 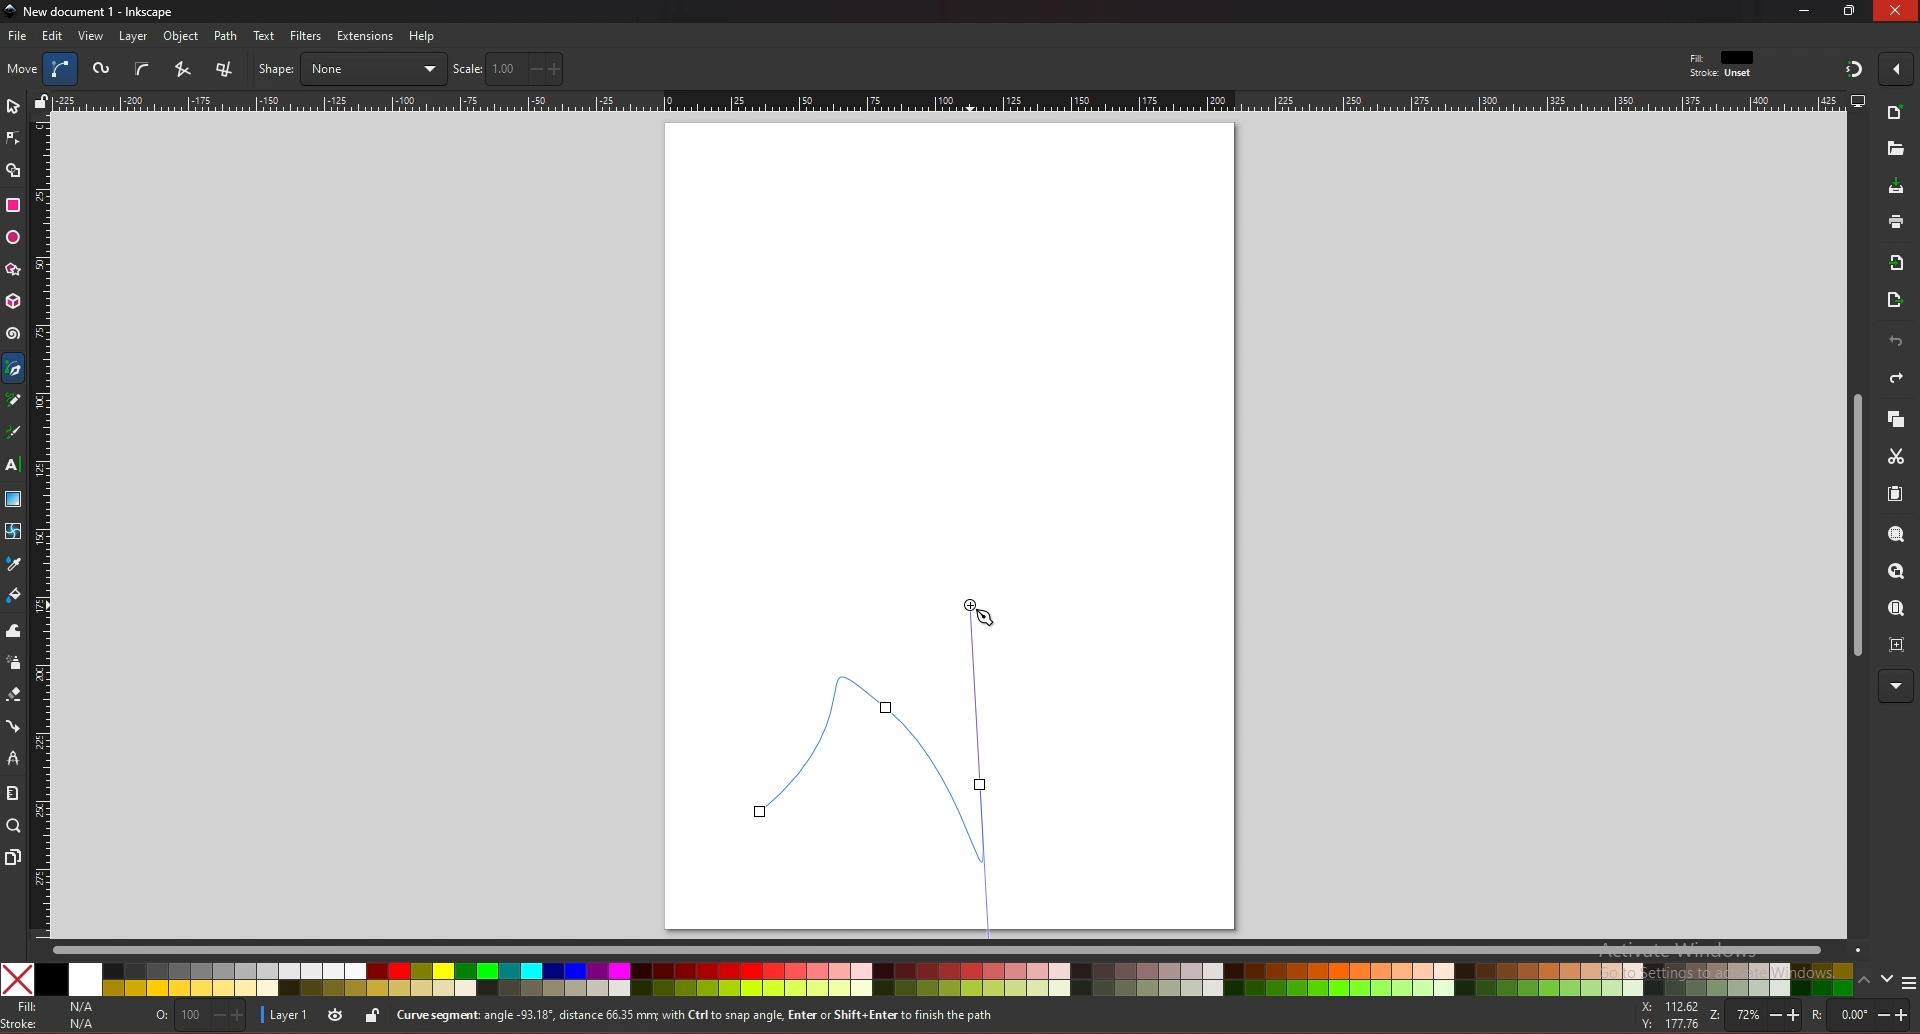 I want to click on export, so click(x=1895, y=301).